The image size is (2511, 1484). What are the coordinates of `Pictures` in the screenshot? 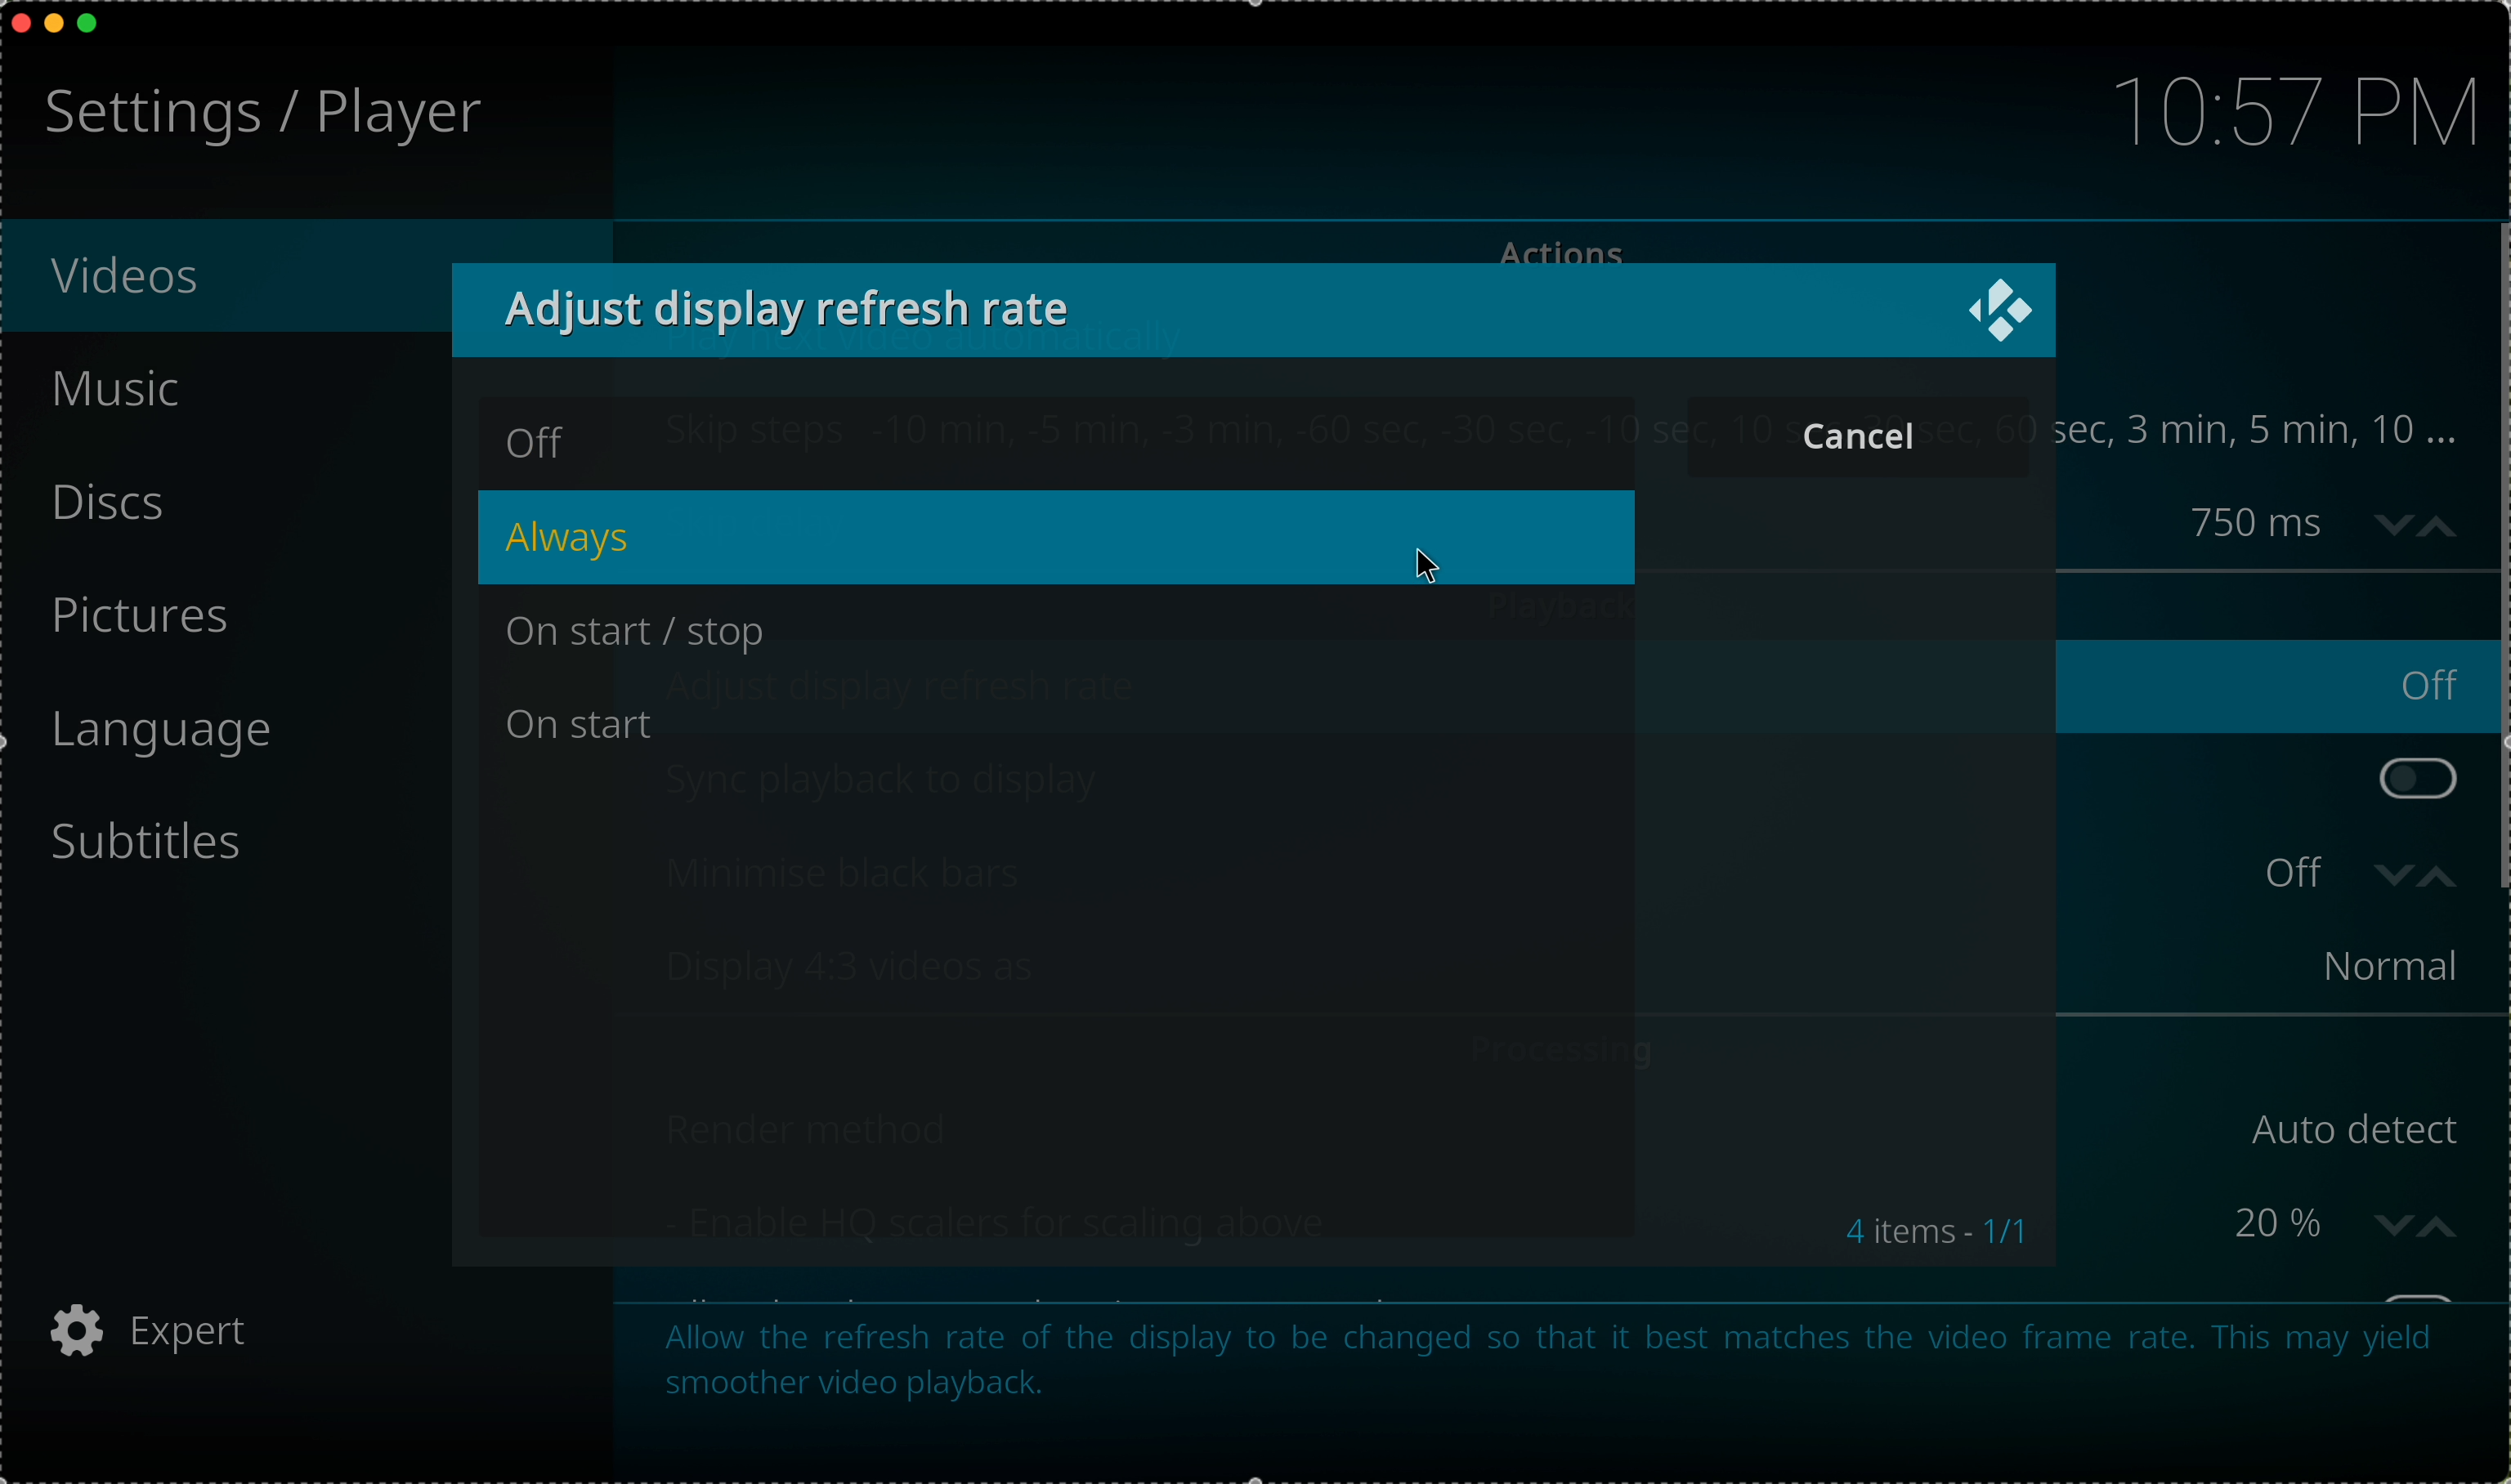 It's located at (154, 611).